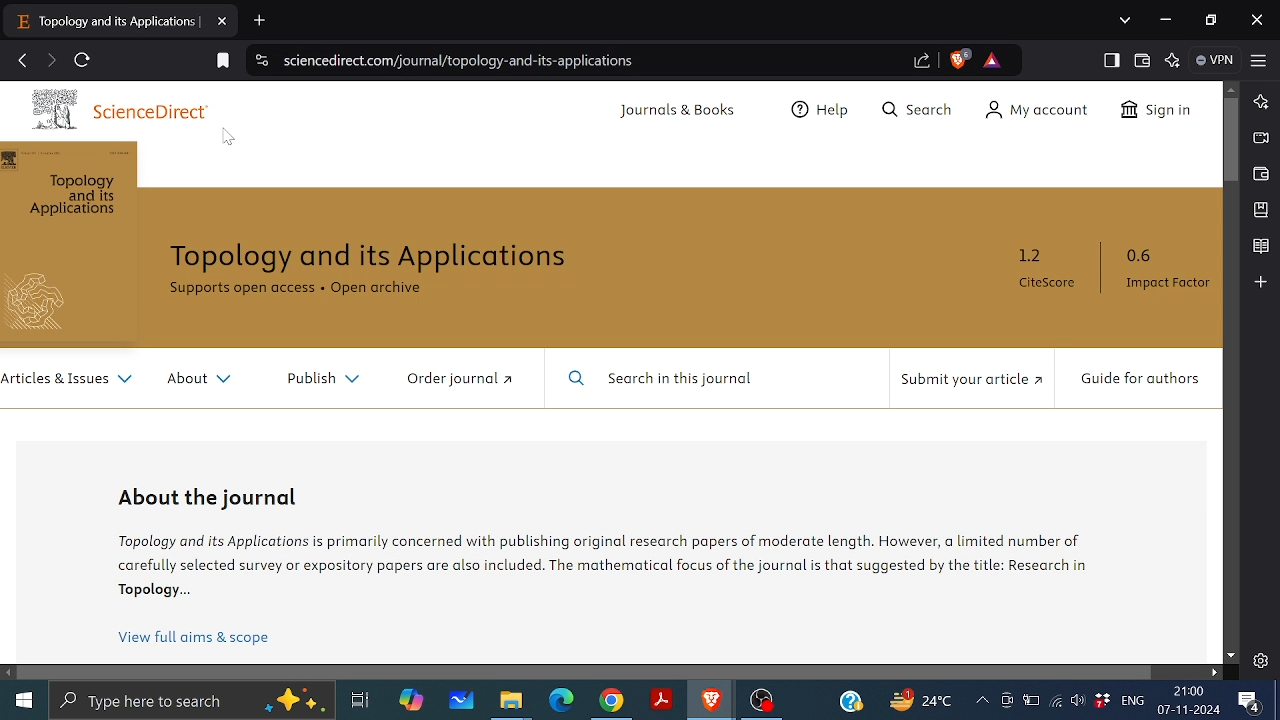  I want to click on Show sidebar, so click(1112, 60).